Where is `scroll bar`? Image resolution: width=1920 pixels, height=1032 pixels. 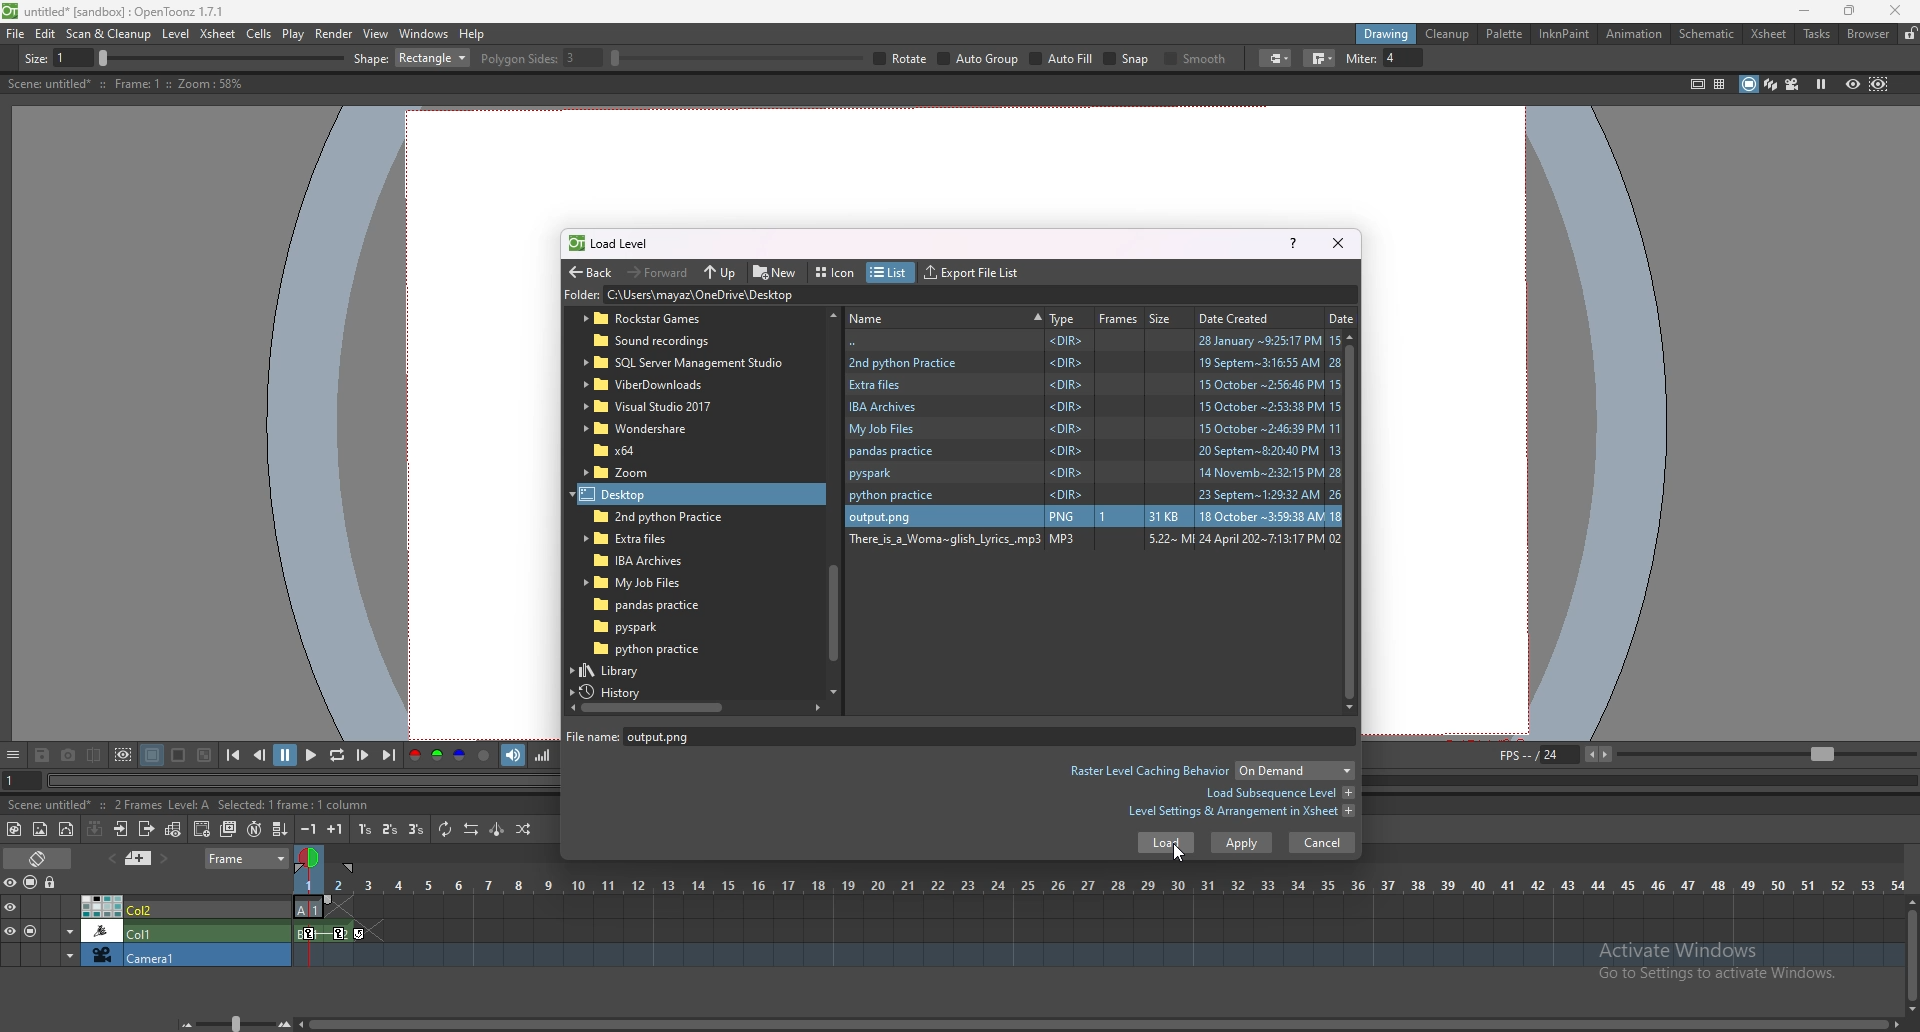
scroll bar is located at coordinates (1356, 521).